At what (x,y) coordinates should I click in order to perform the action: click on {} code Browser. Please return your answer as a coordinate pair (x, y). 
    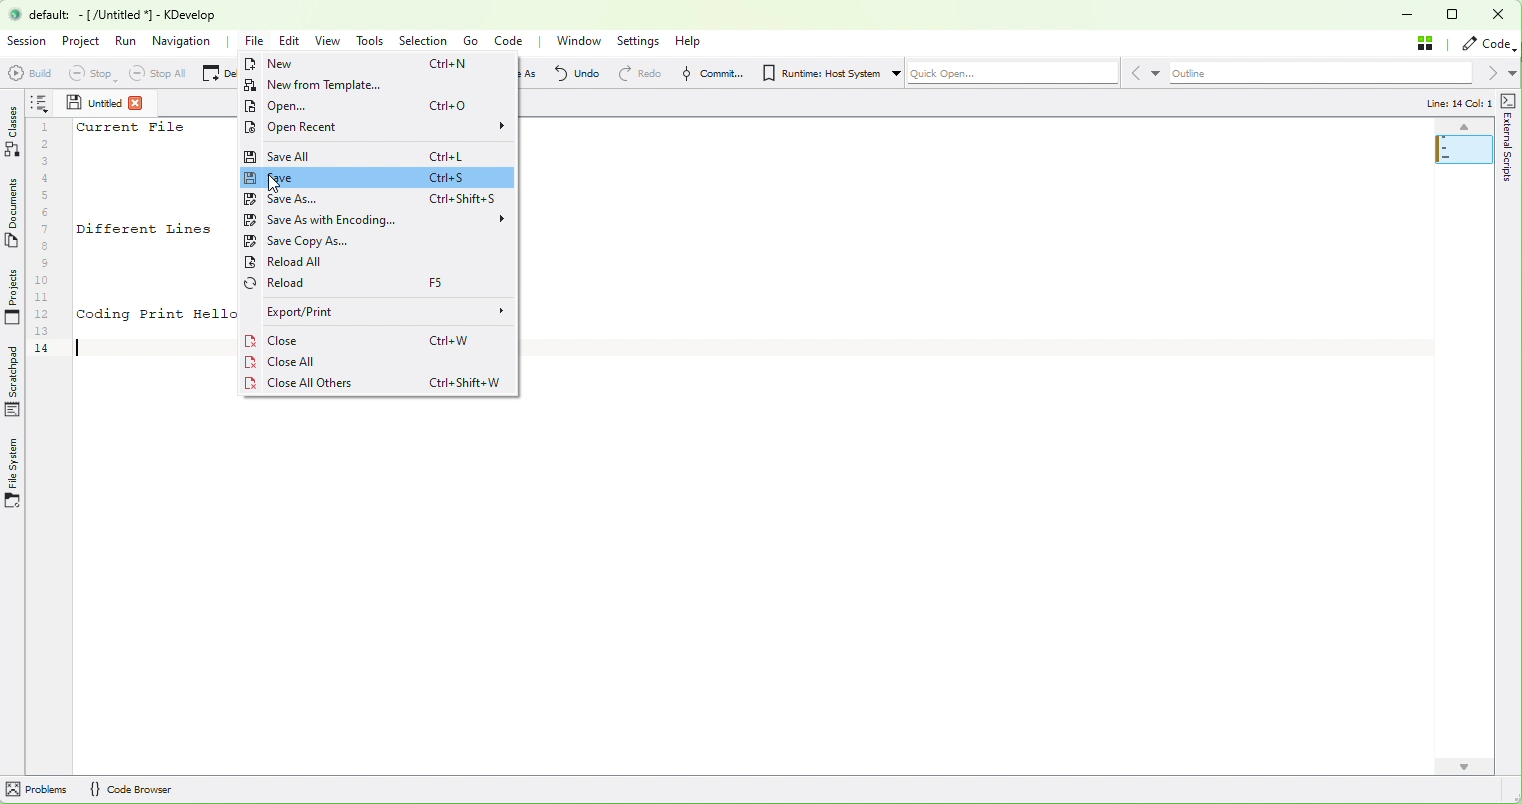
    Looking at the image, I should click on (130, 788).